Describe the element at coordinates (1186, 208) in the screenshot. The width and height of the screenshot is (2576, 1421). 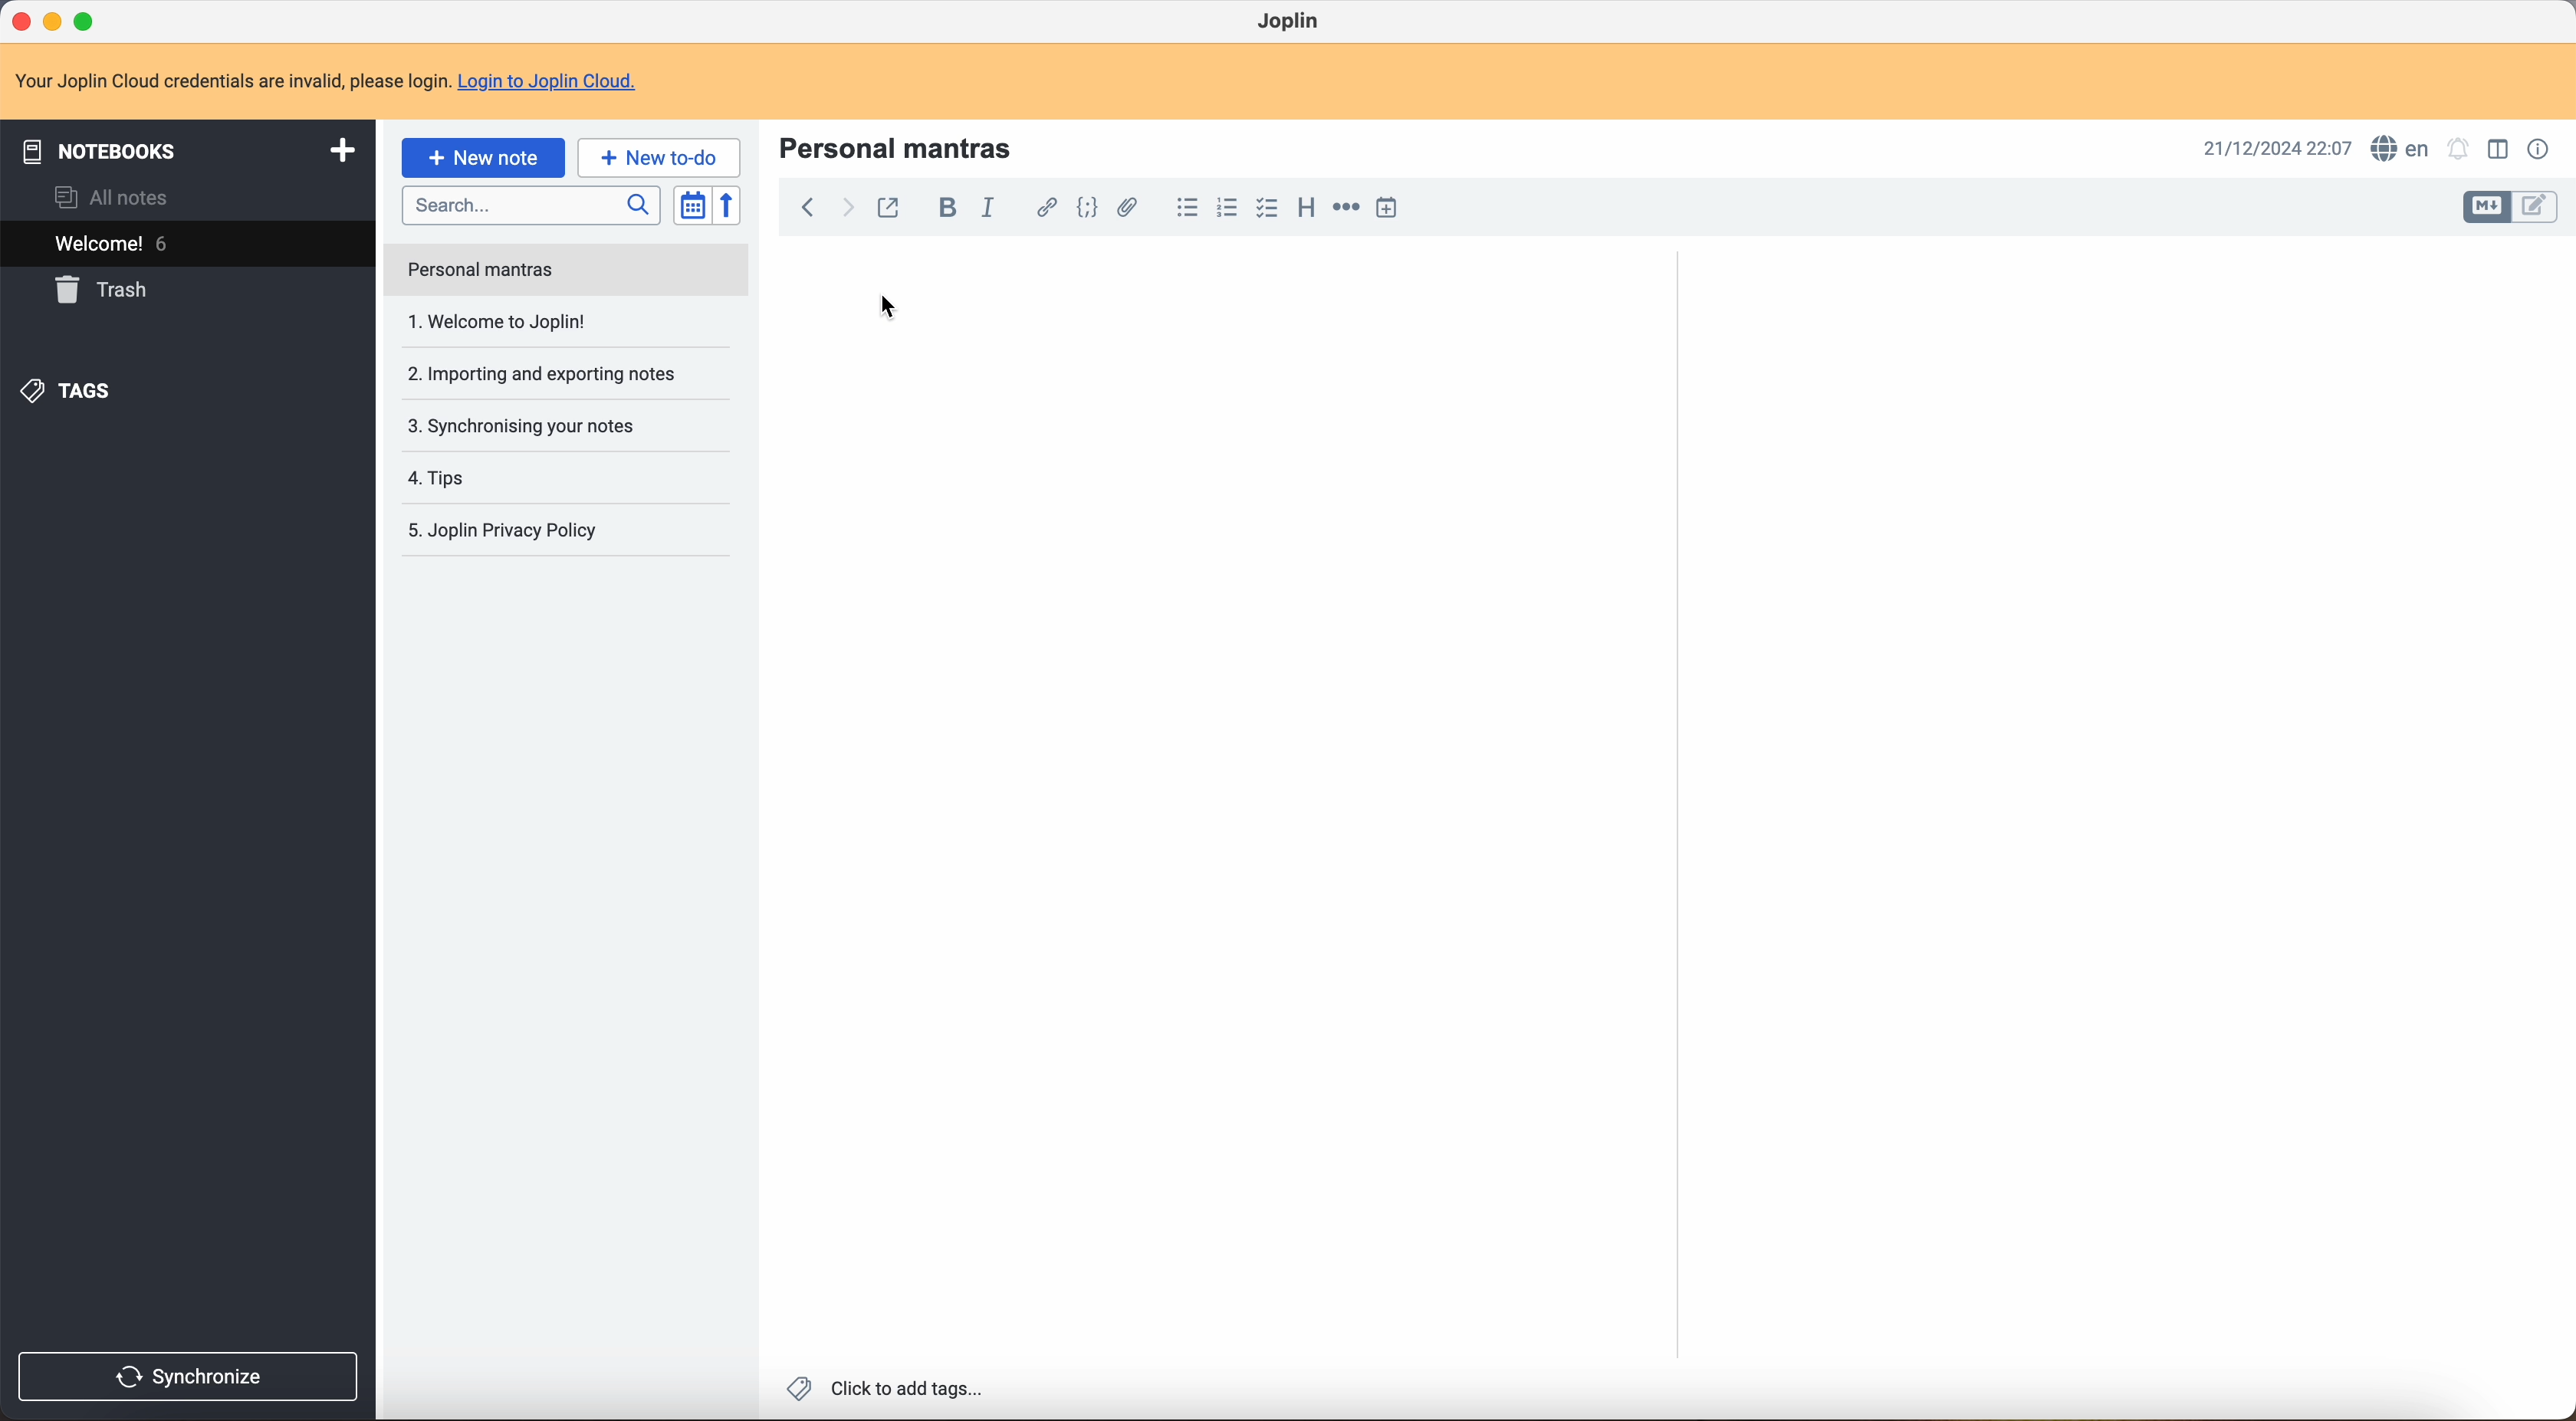
I see `bulleted list` at that location.